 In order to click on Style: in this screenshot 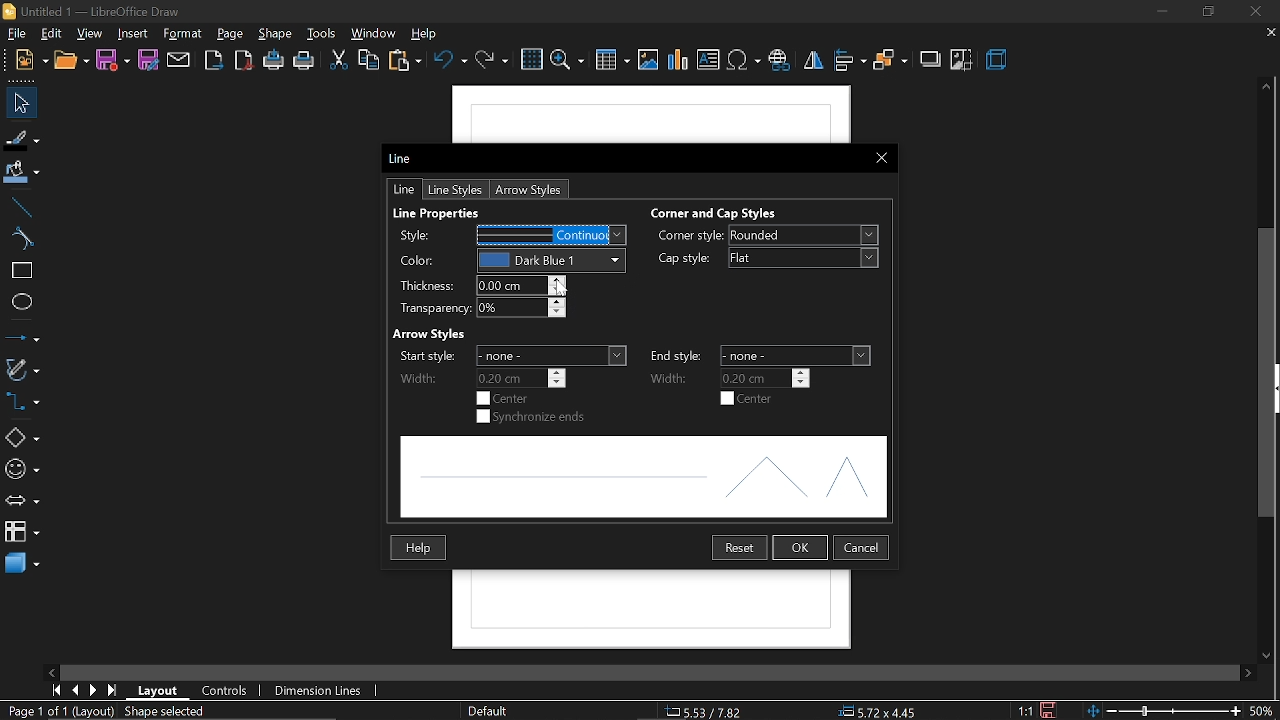, I will do `click(421, 235)`.